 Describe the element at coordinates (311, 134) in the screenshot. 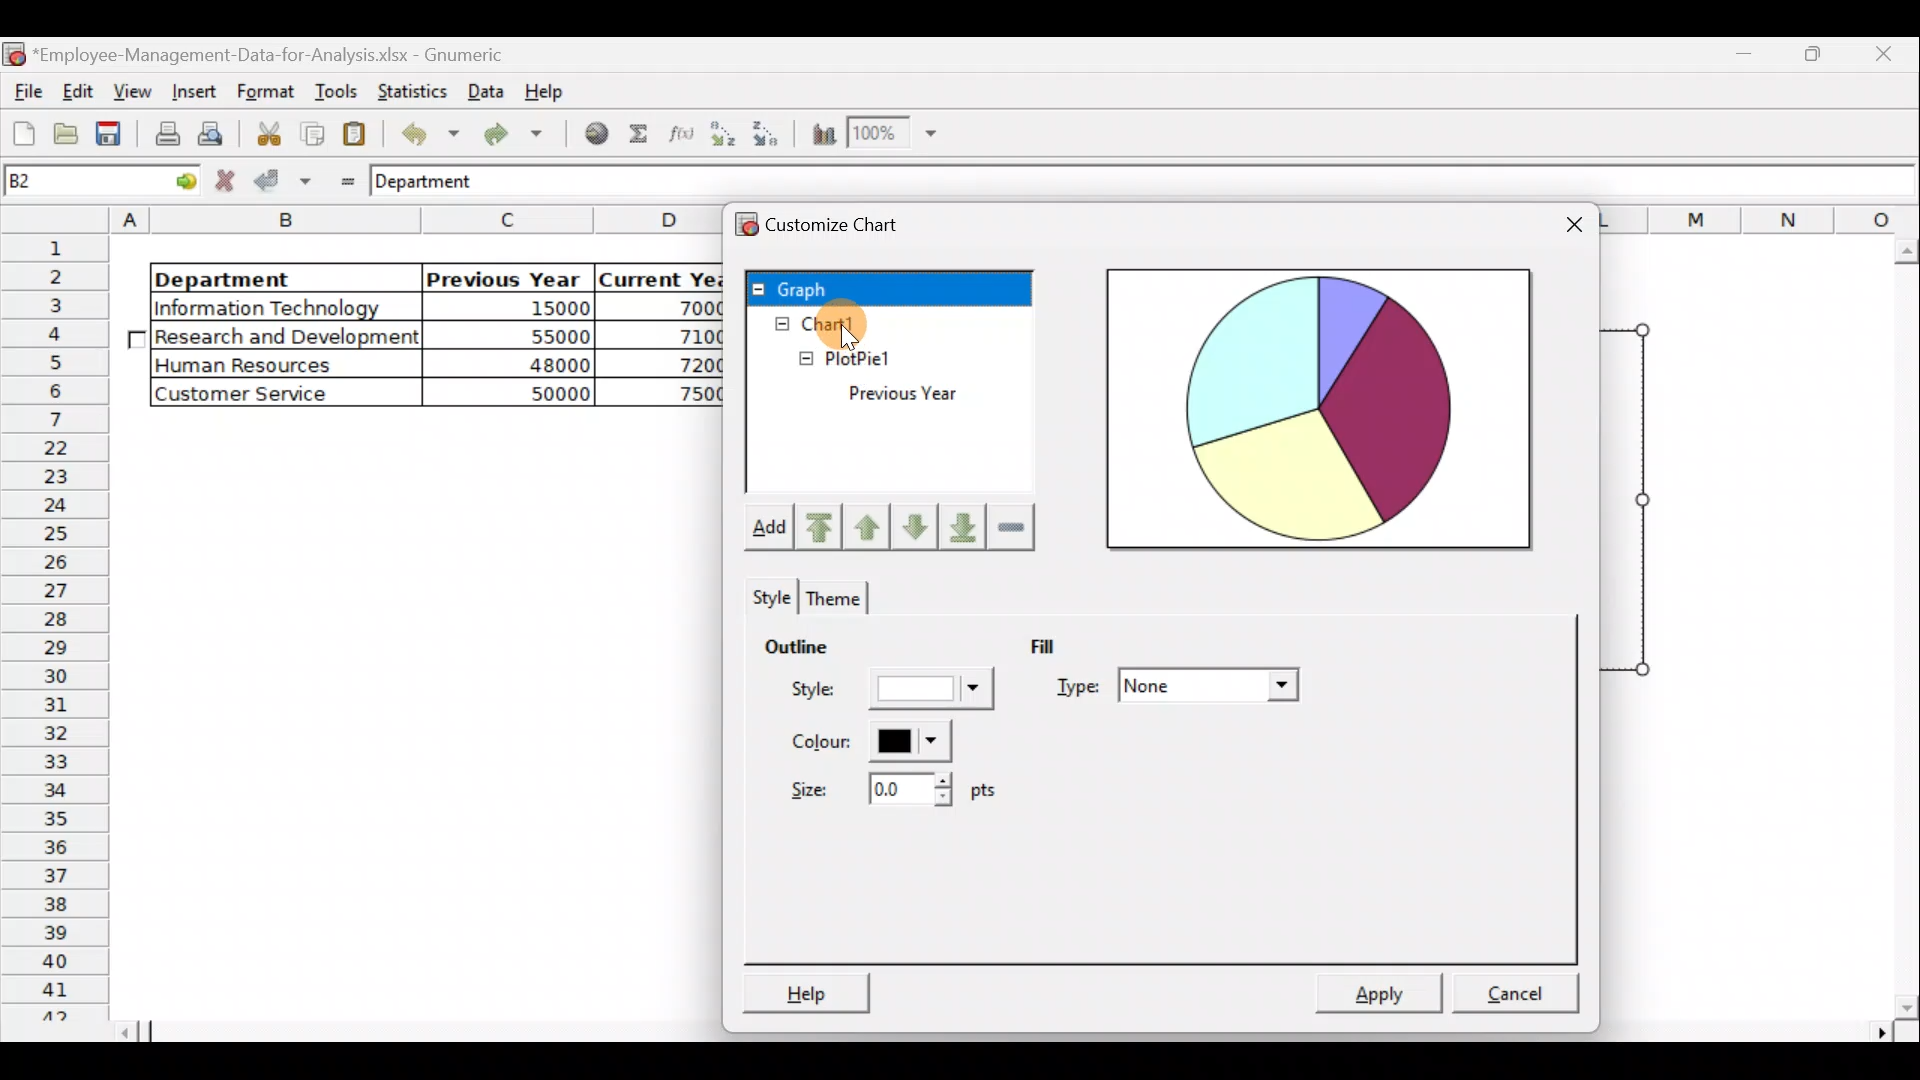

I see `Copy the selection` at that location.